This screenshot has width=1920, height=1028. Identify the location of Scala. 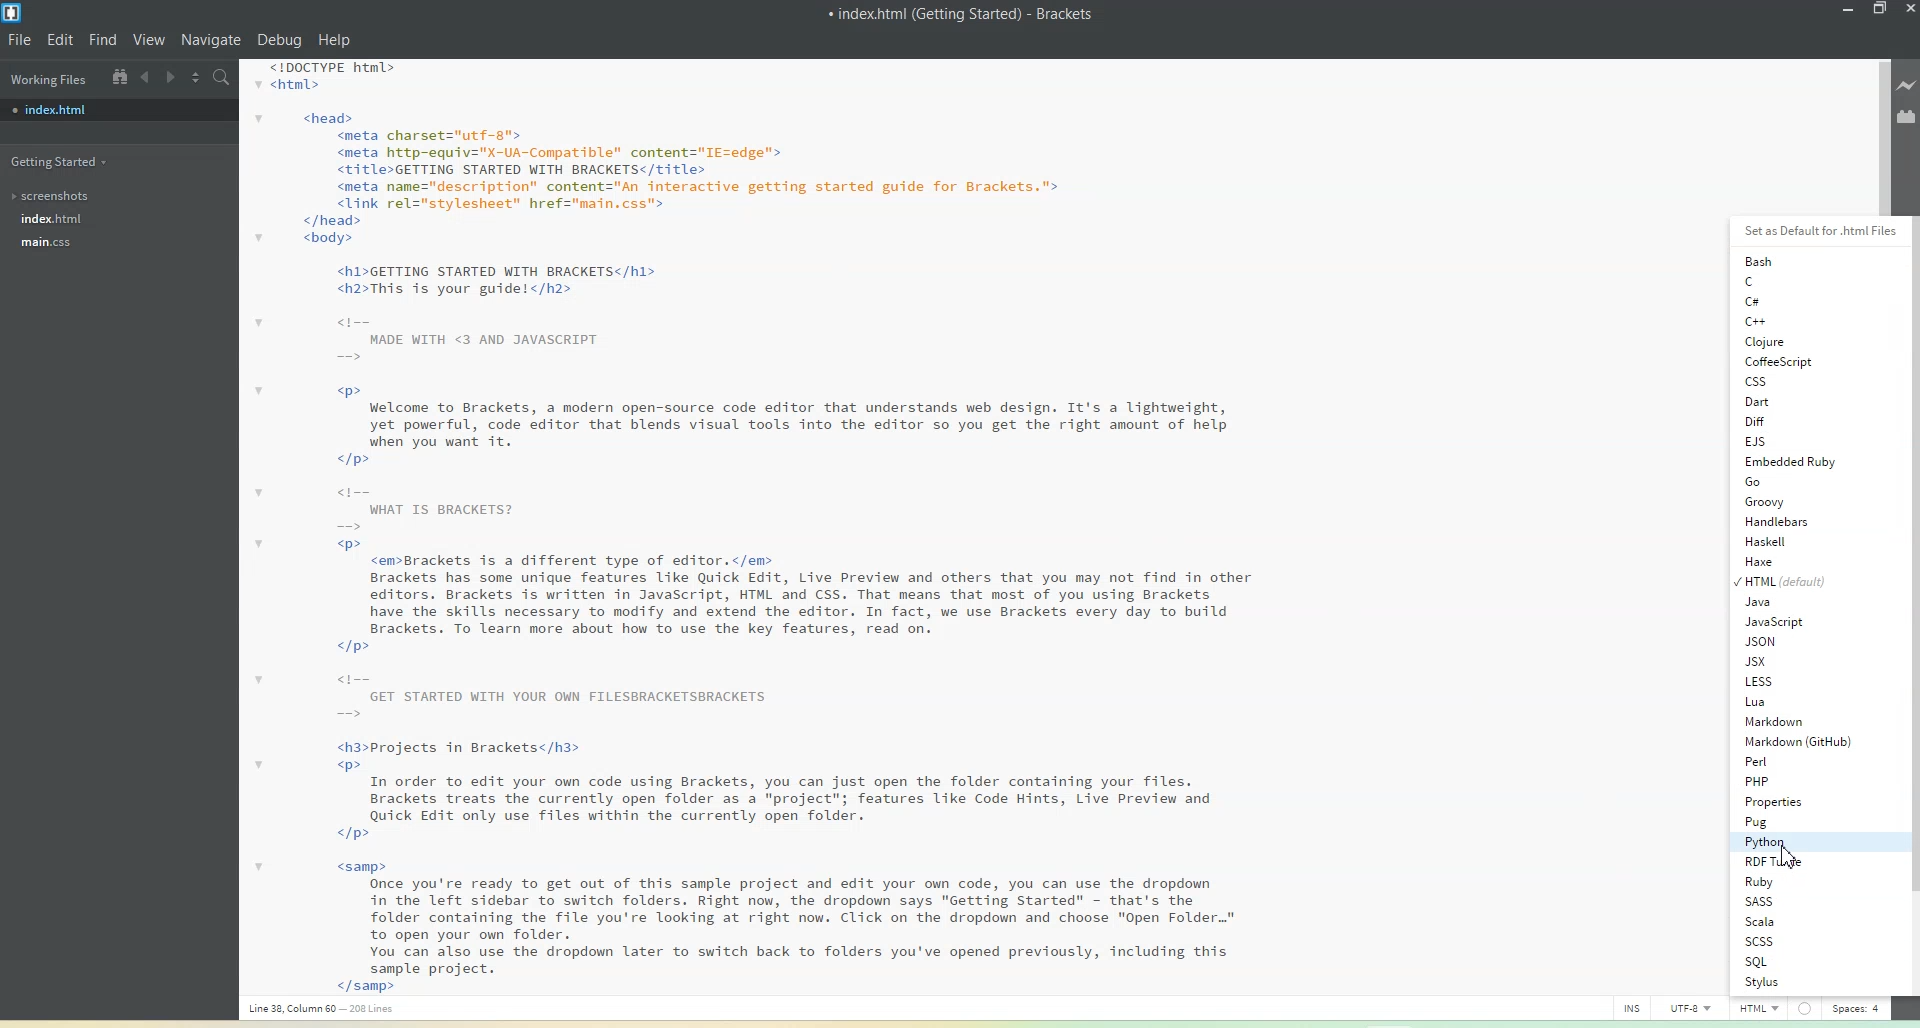
(1801, 921).